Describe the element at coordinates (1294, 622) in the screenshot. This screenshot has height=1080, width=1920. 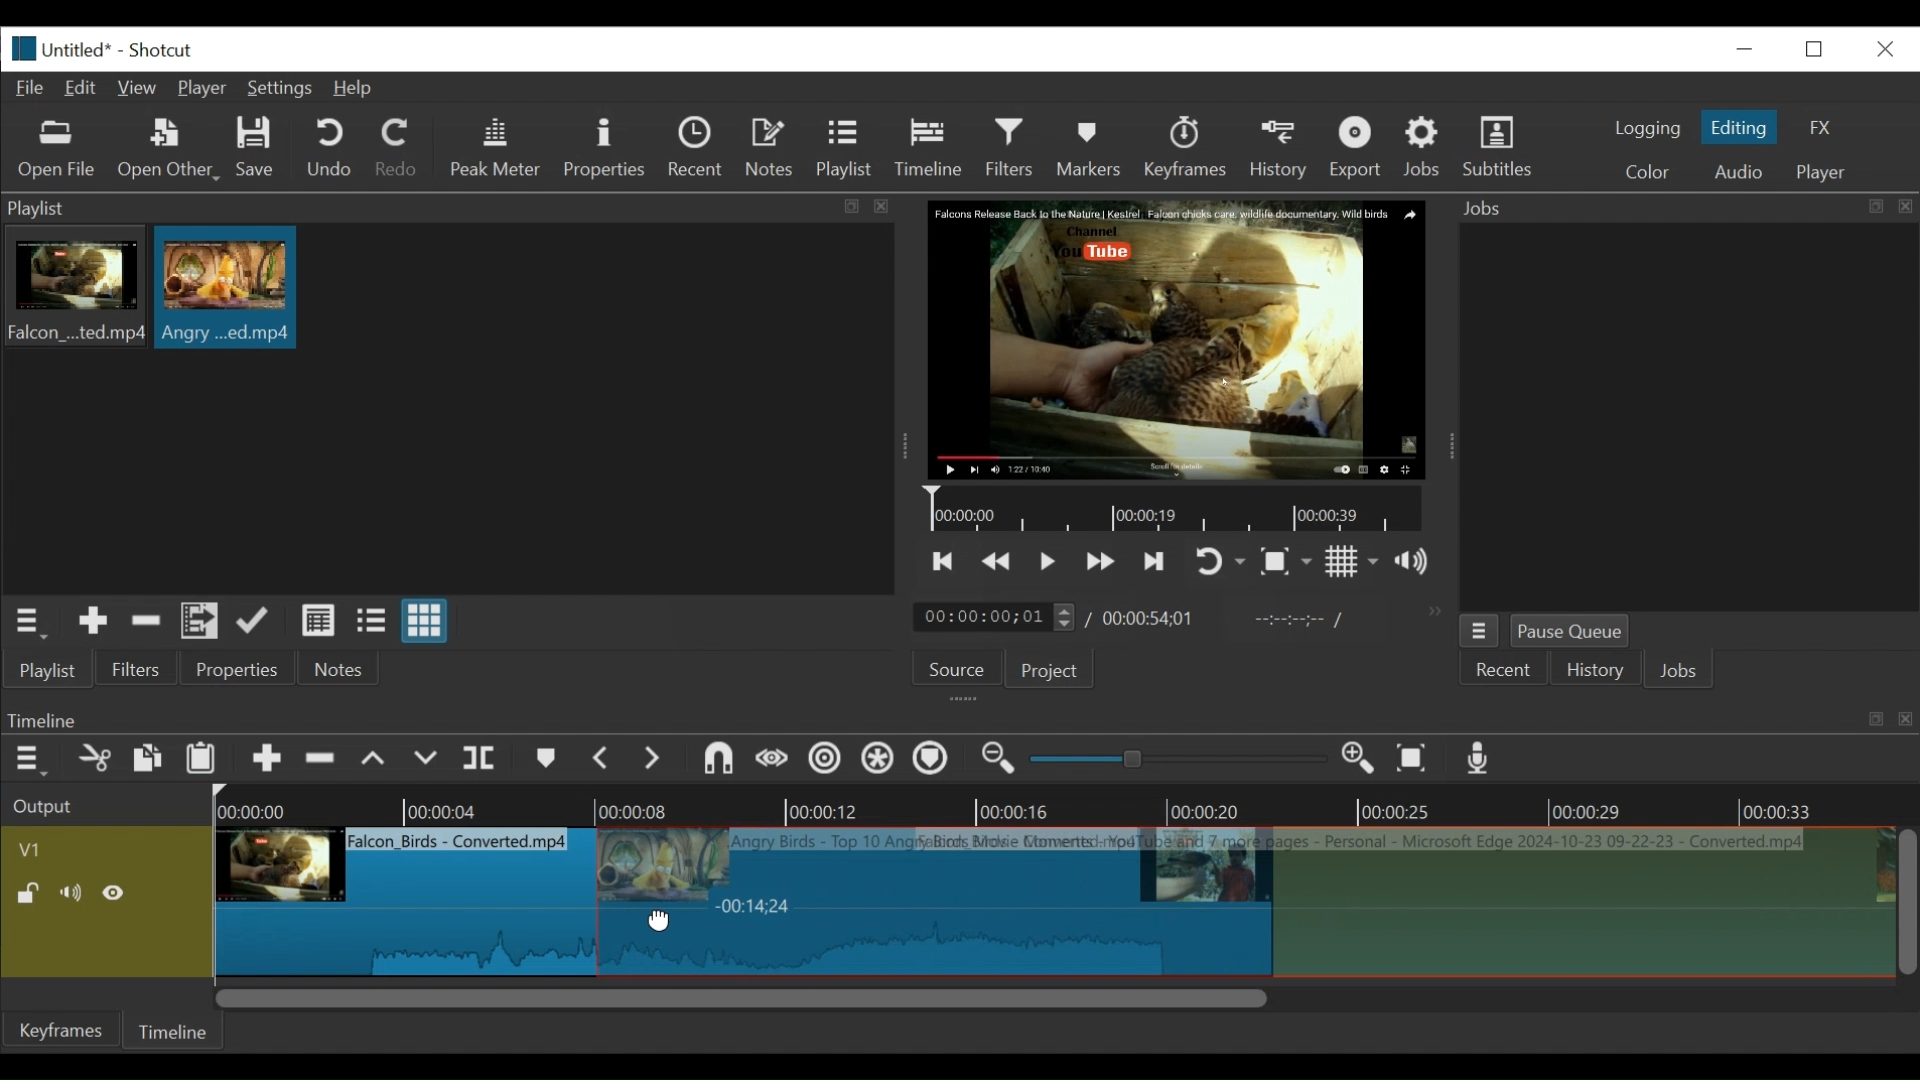
I see `in point` at that location.